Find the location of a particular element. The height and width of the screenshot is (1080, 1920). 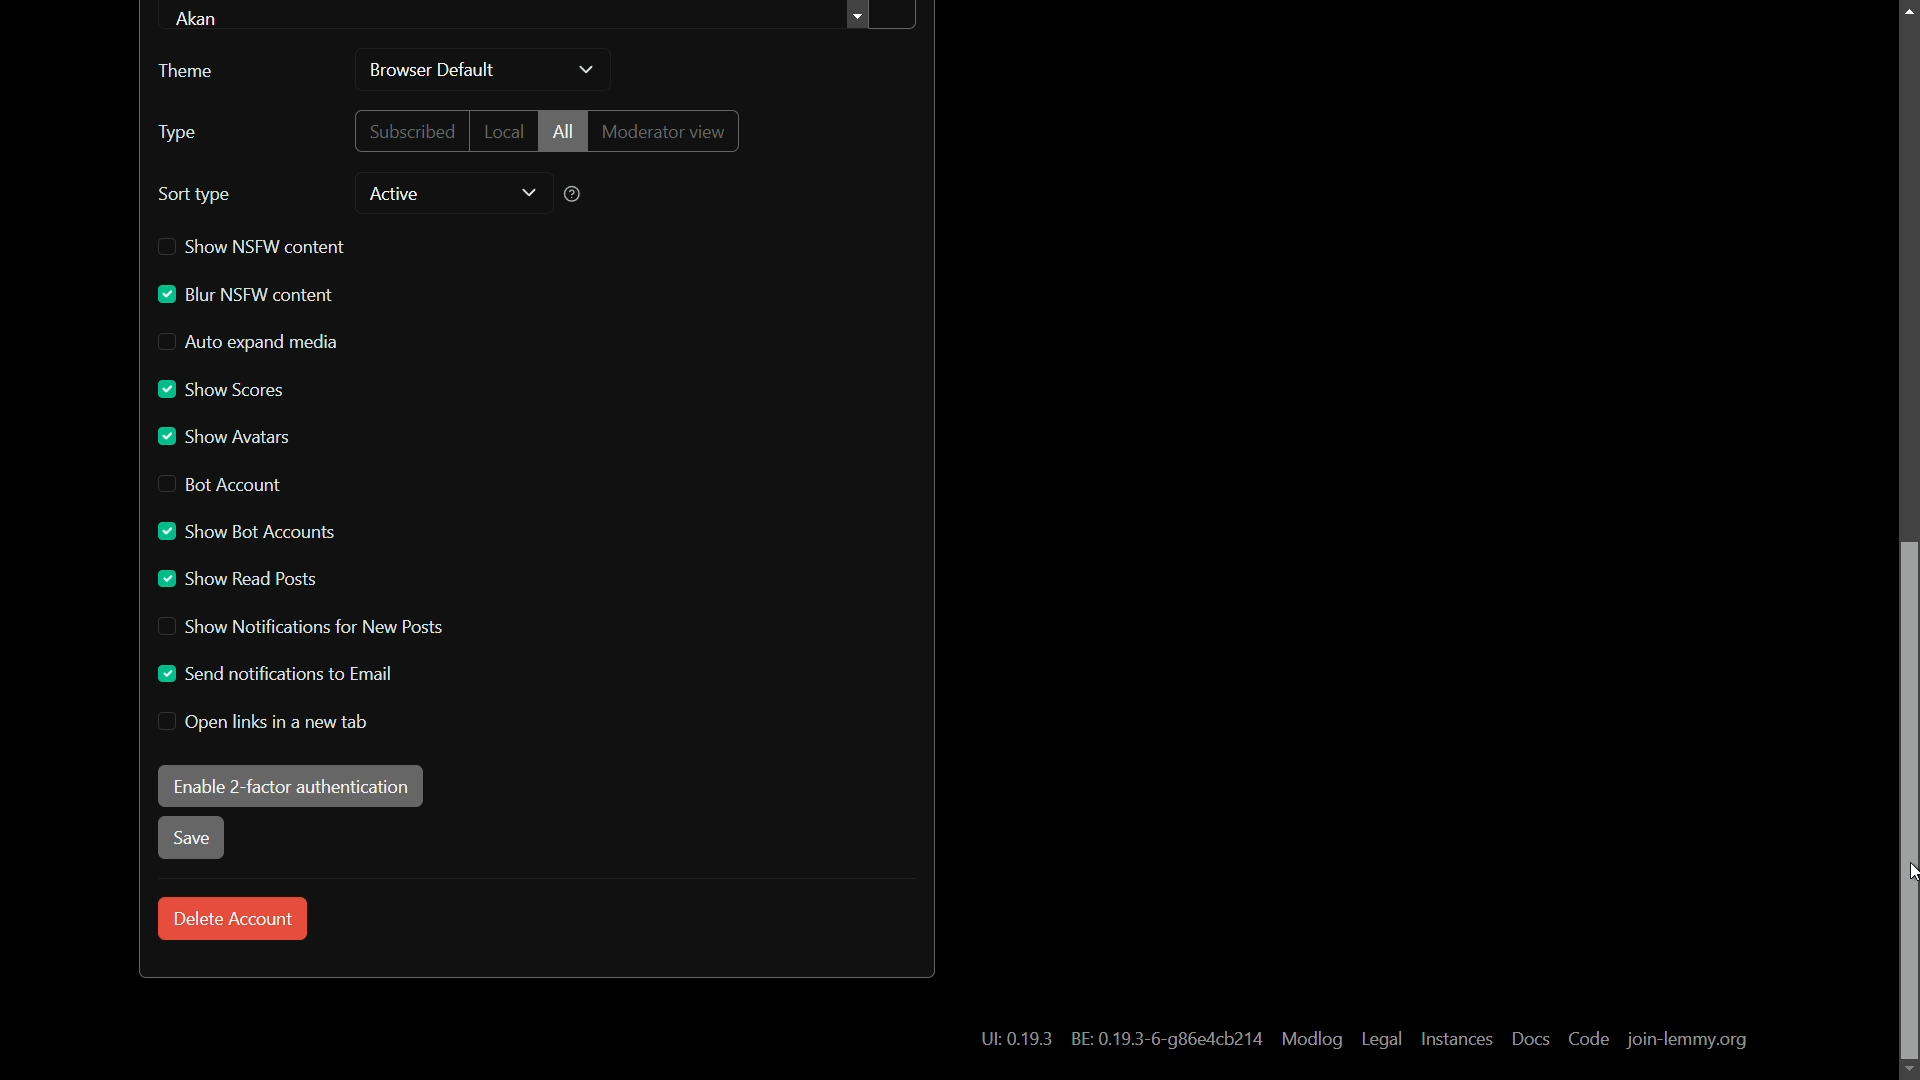

type is located at coordinates (177, 133).